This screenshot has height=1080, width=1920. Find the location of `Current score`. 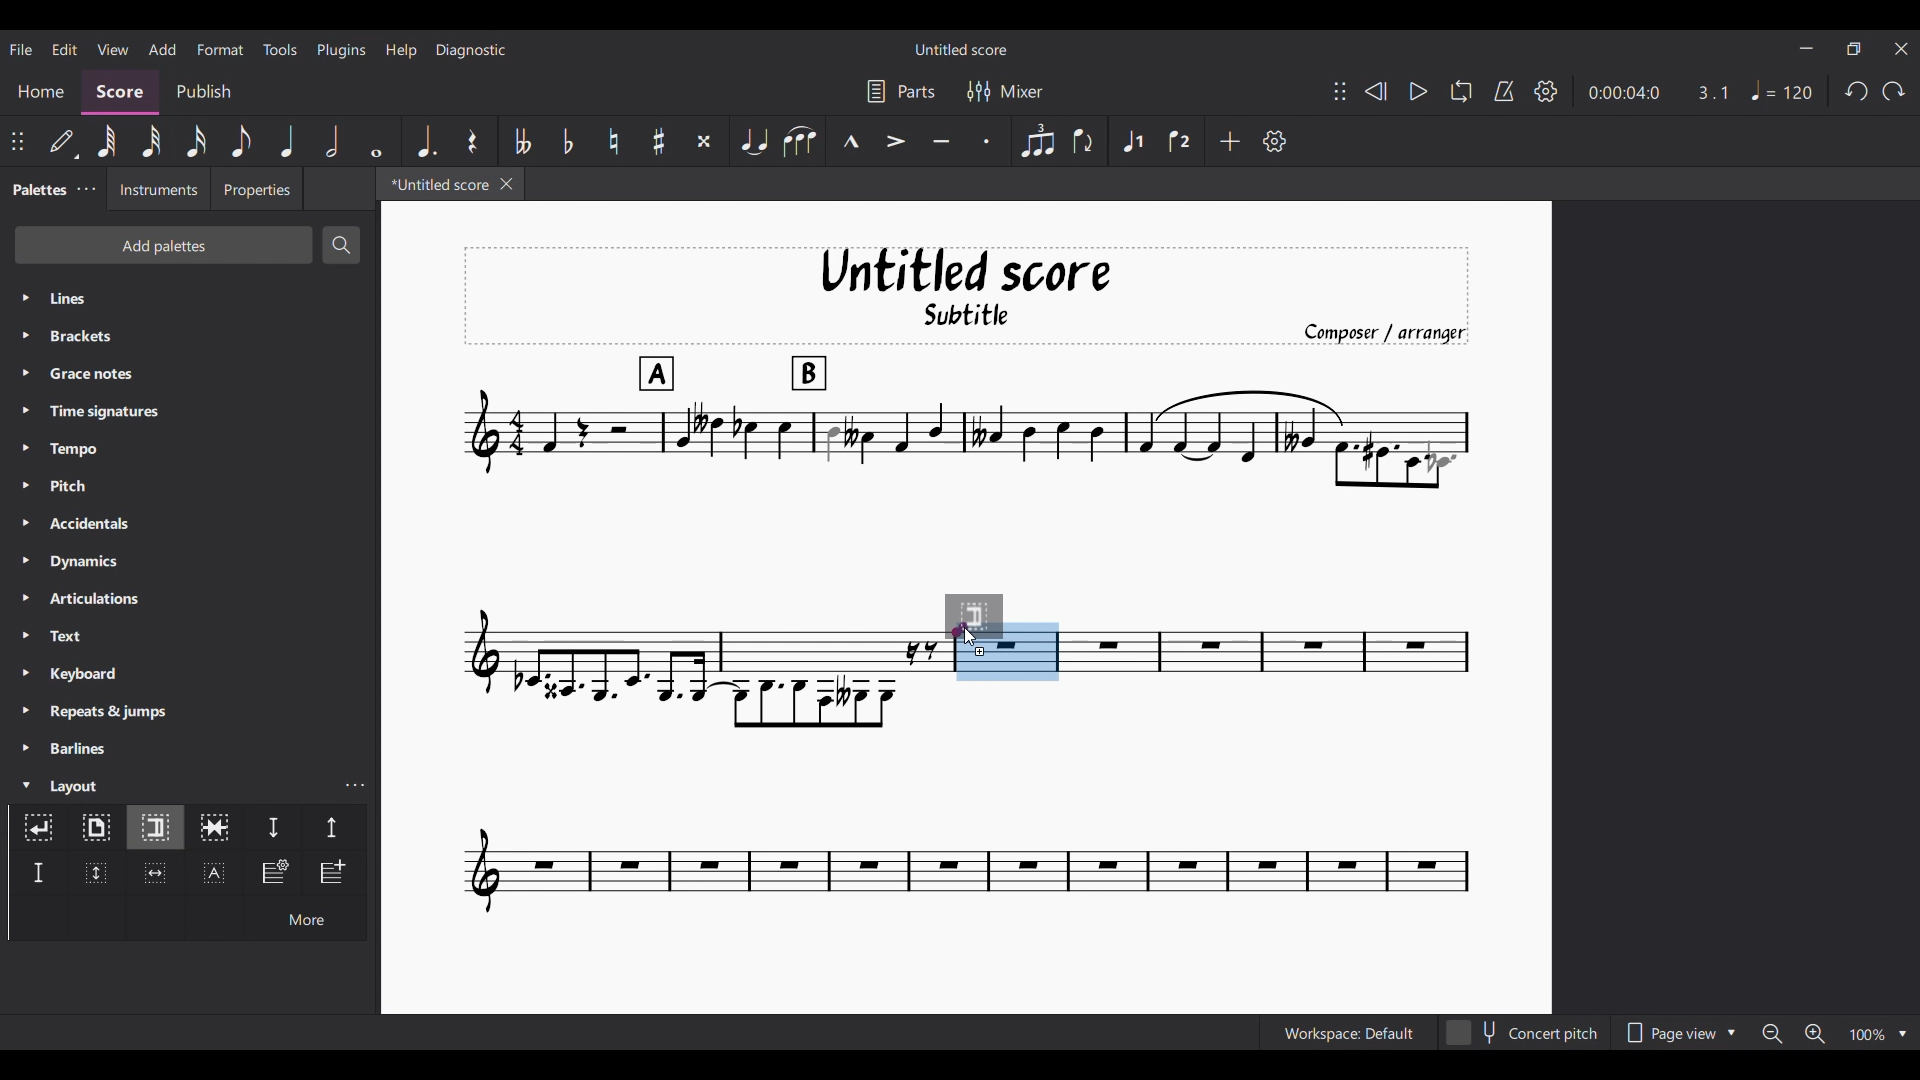

Current score is located at coordinates (966, 798).